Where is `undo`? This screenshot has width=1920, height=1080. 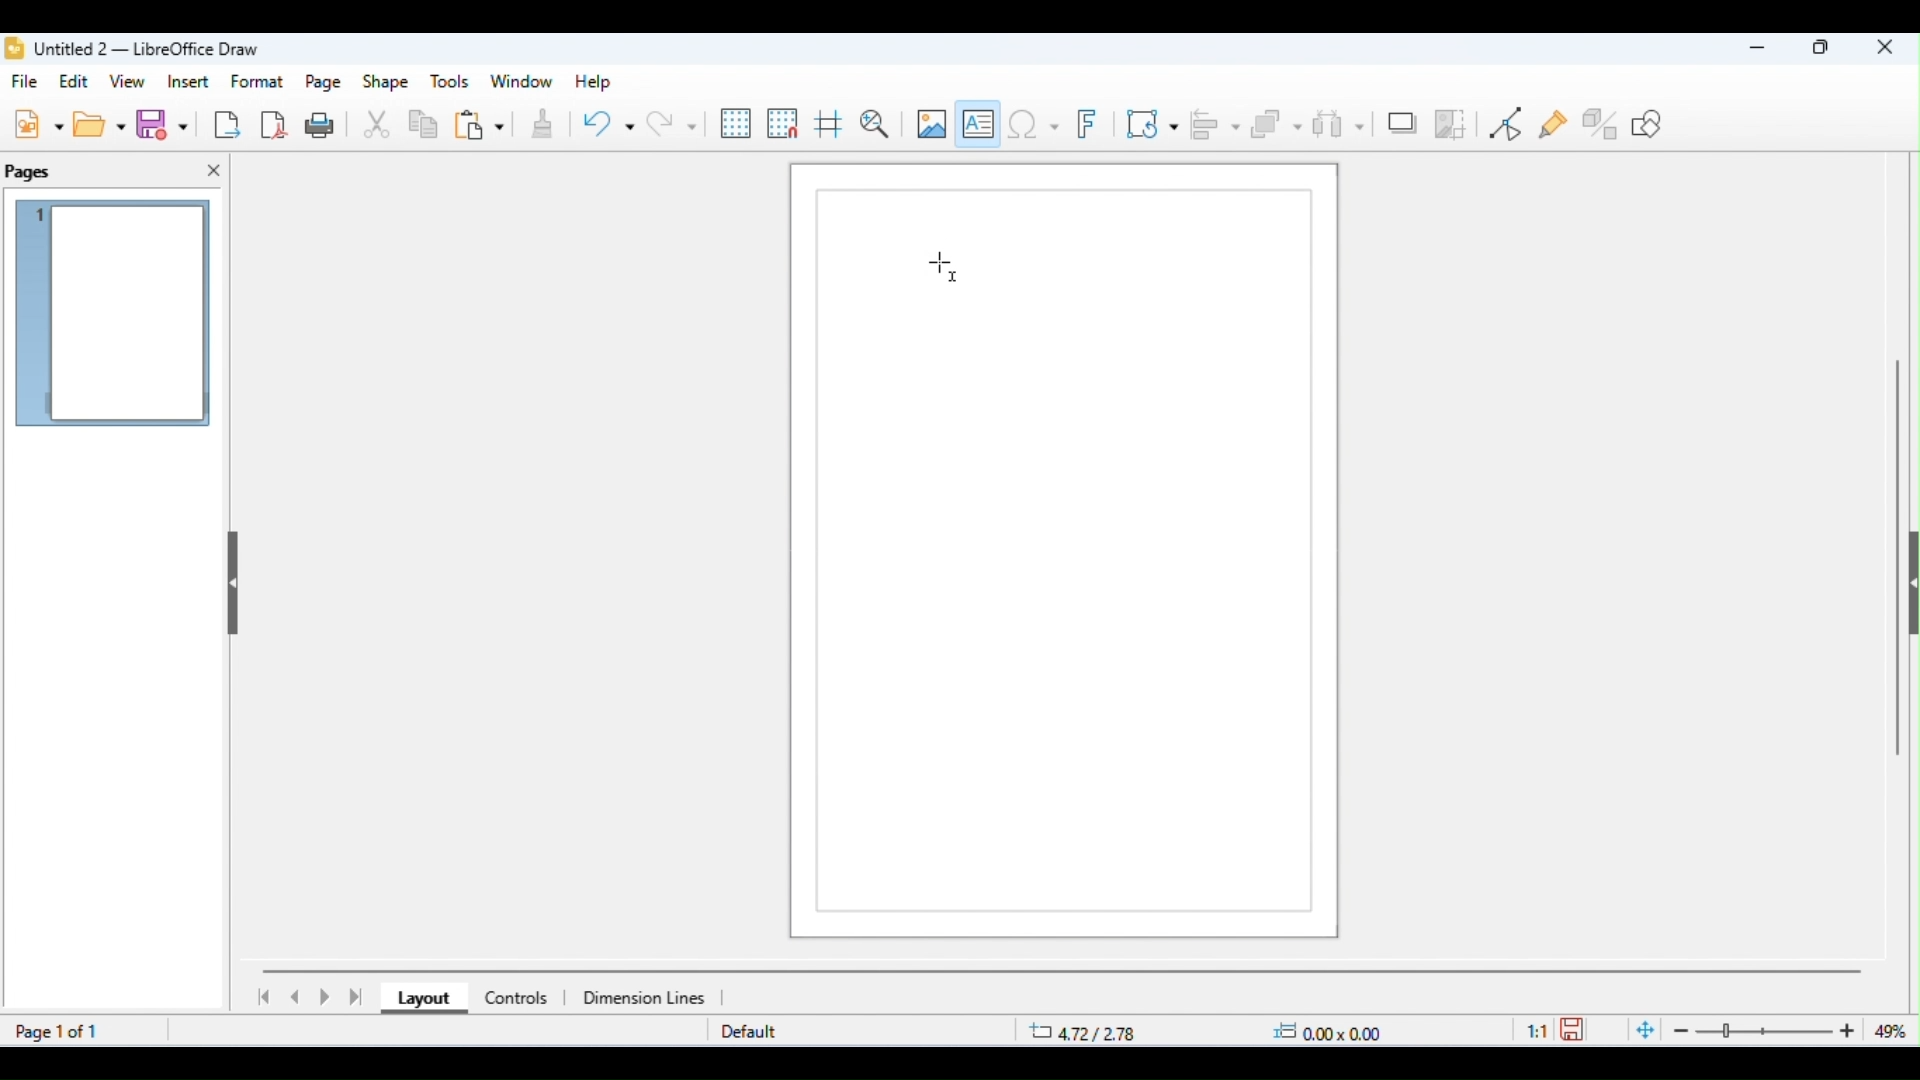
undo is located at coordinates (608, 127).